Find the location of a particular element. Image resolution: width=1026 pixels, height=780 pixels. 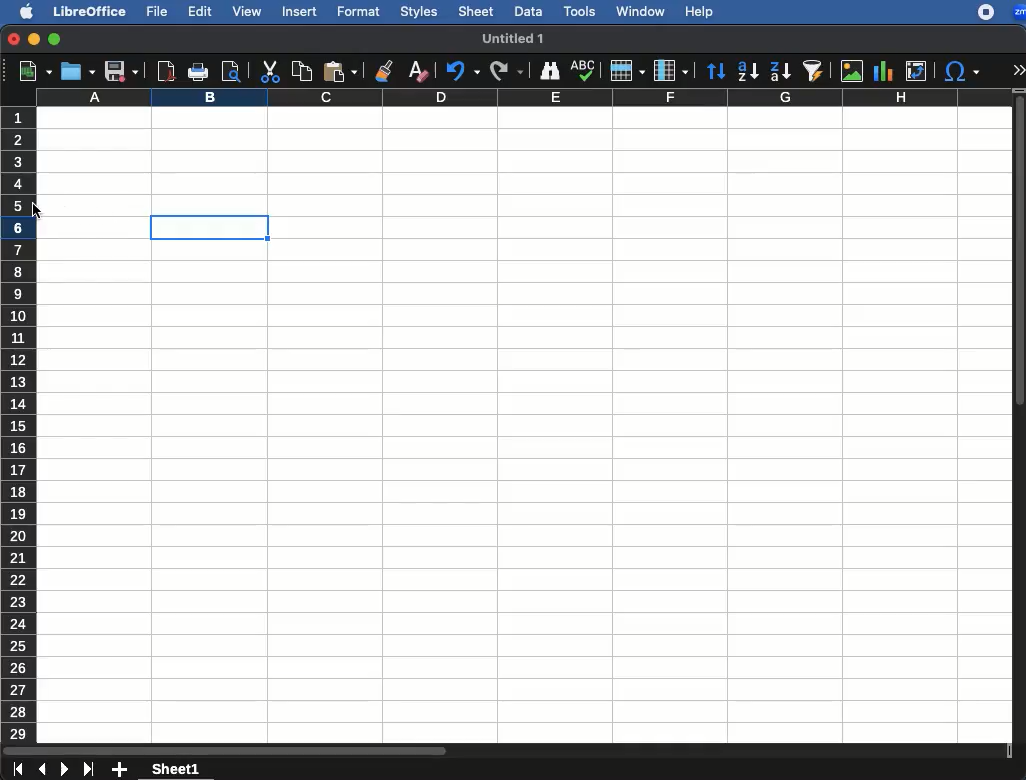

new is located at coordinates (31, 71).